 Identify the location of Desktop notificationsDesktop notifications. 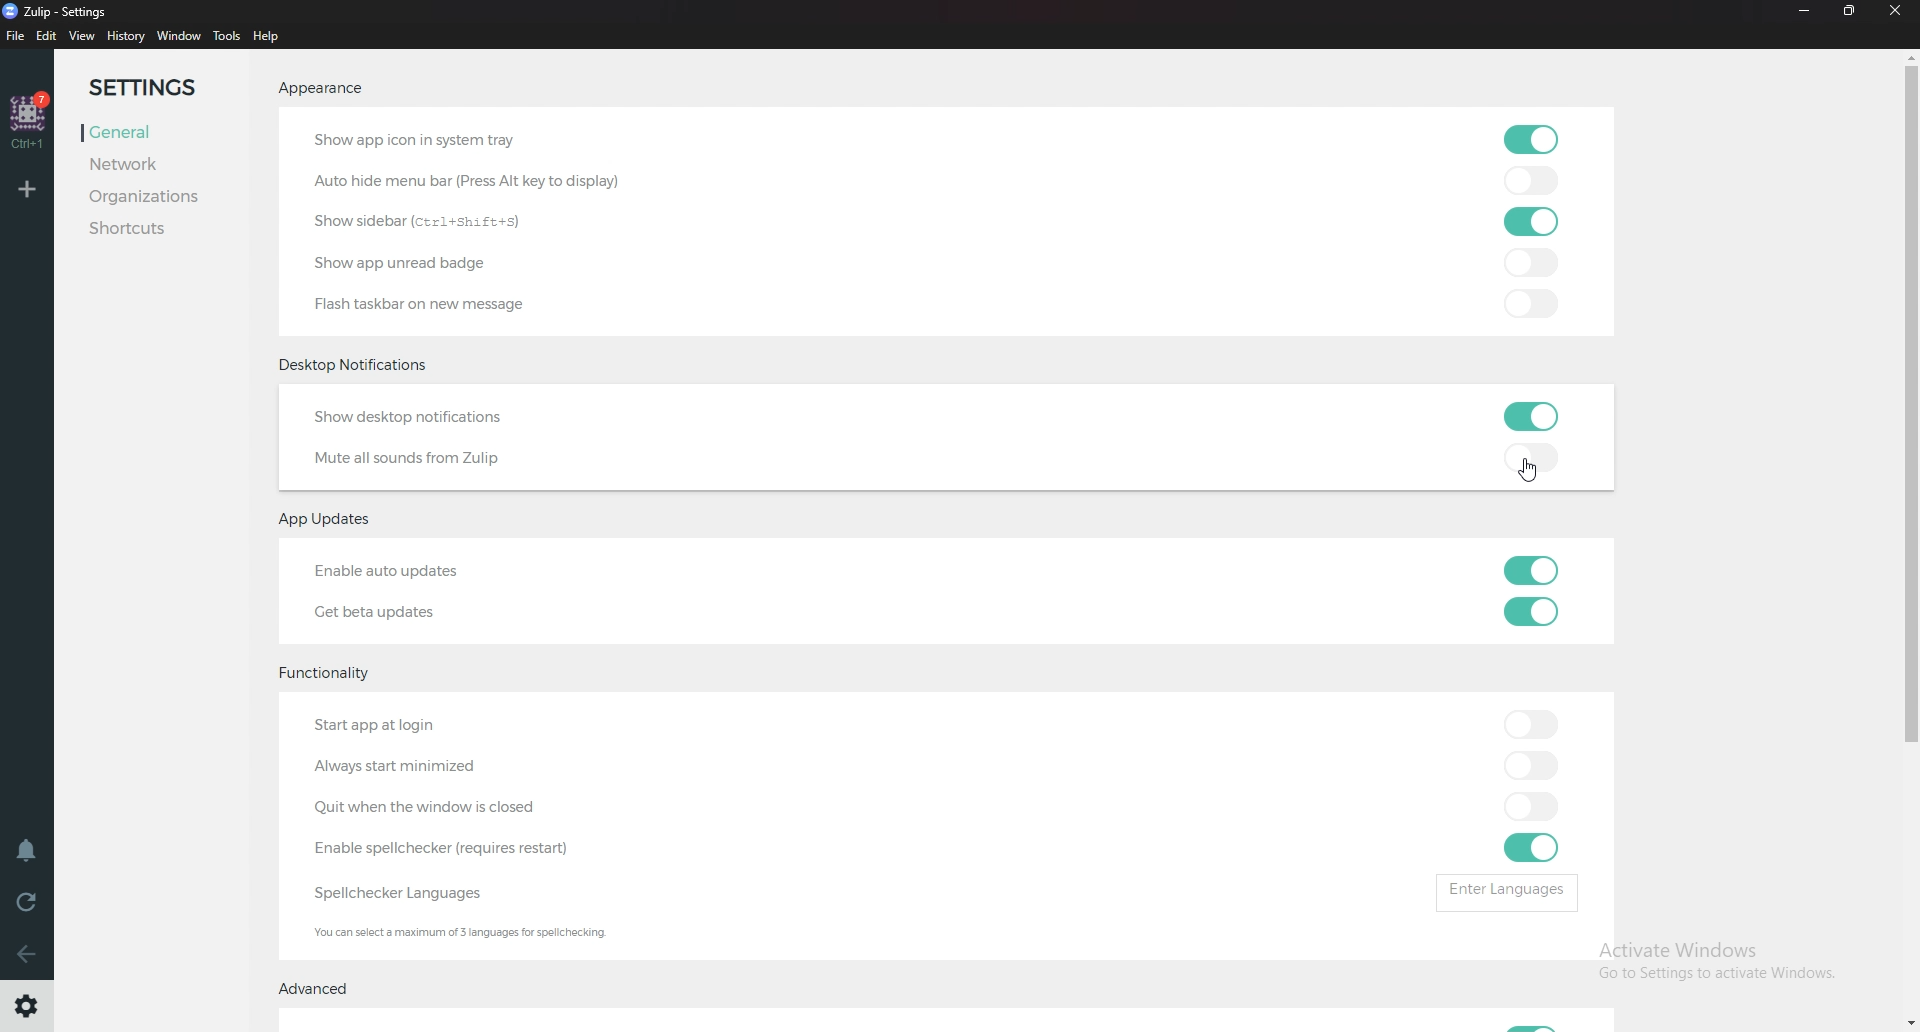
(359, 364).